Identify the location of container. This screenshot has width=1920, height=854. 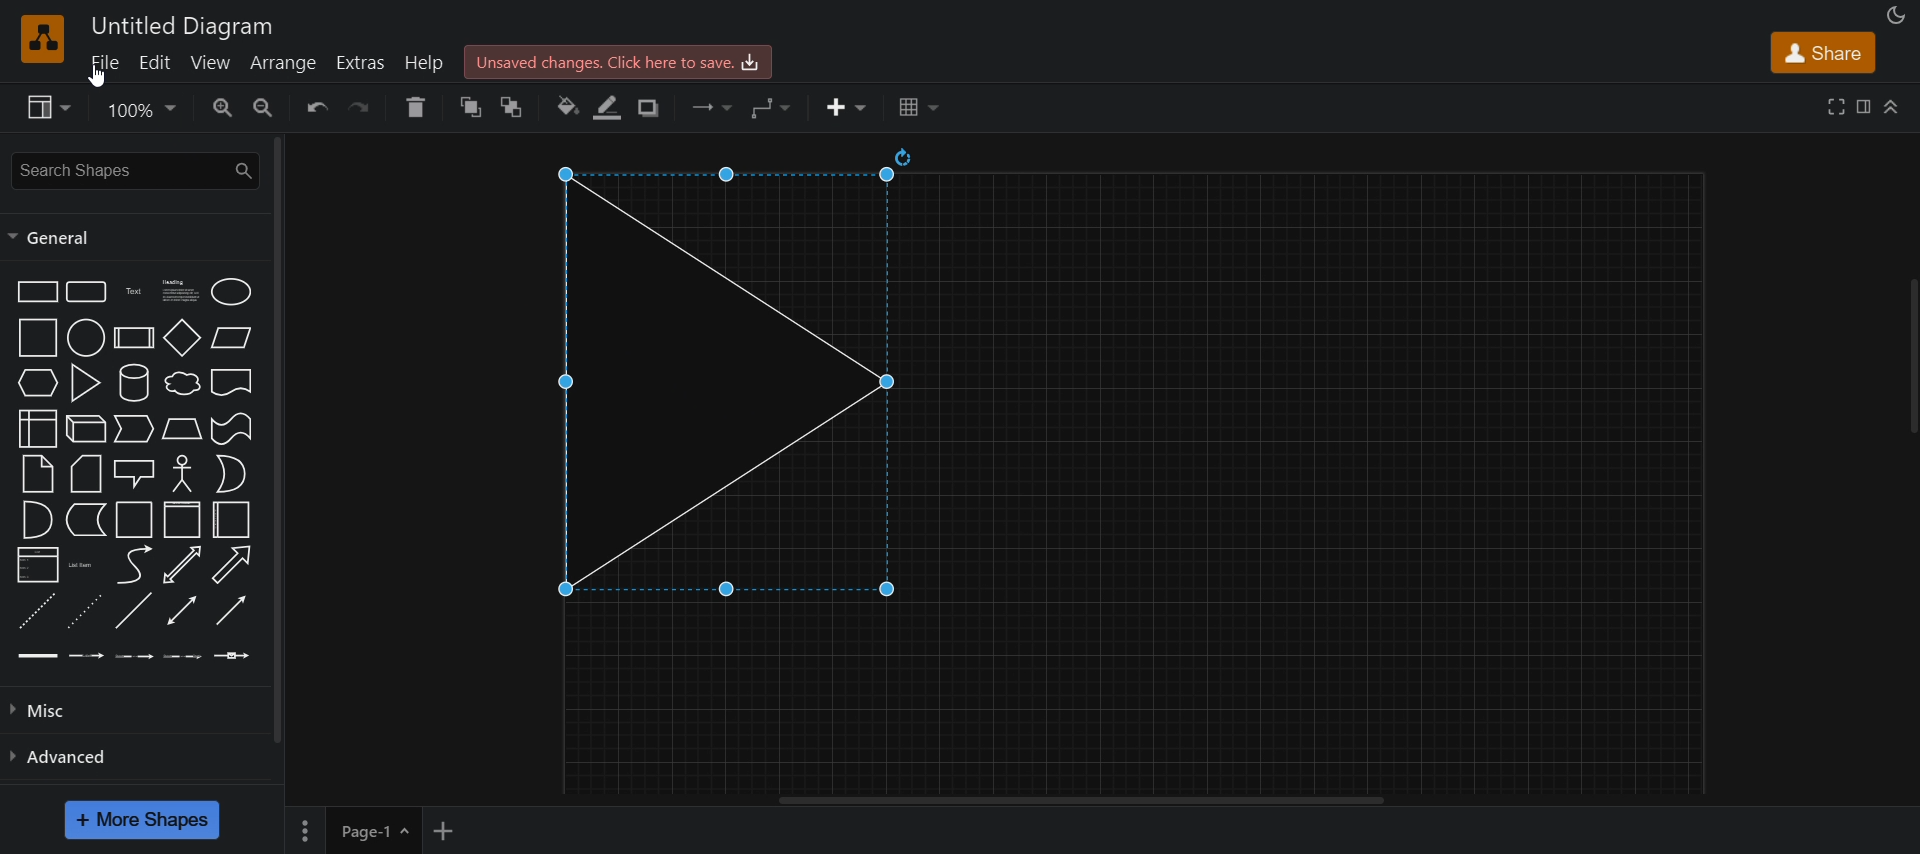
(234, 520).